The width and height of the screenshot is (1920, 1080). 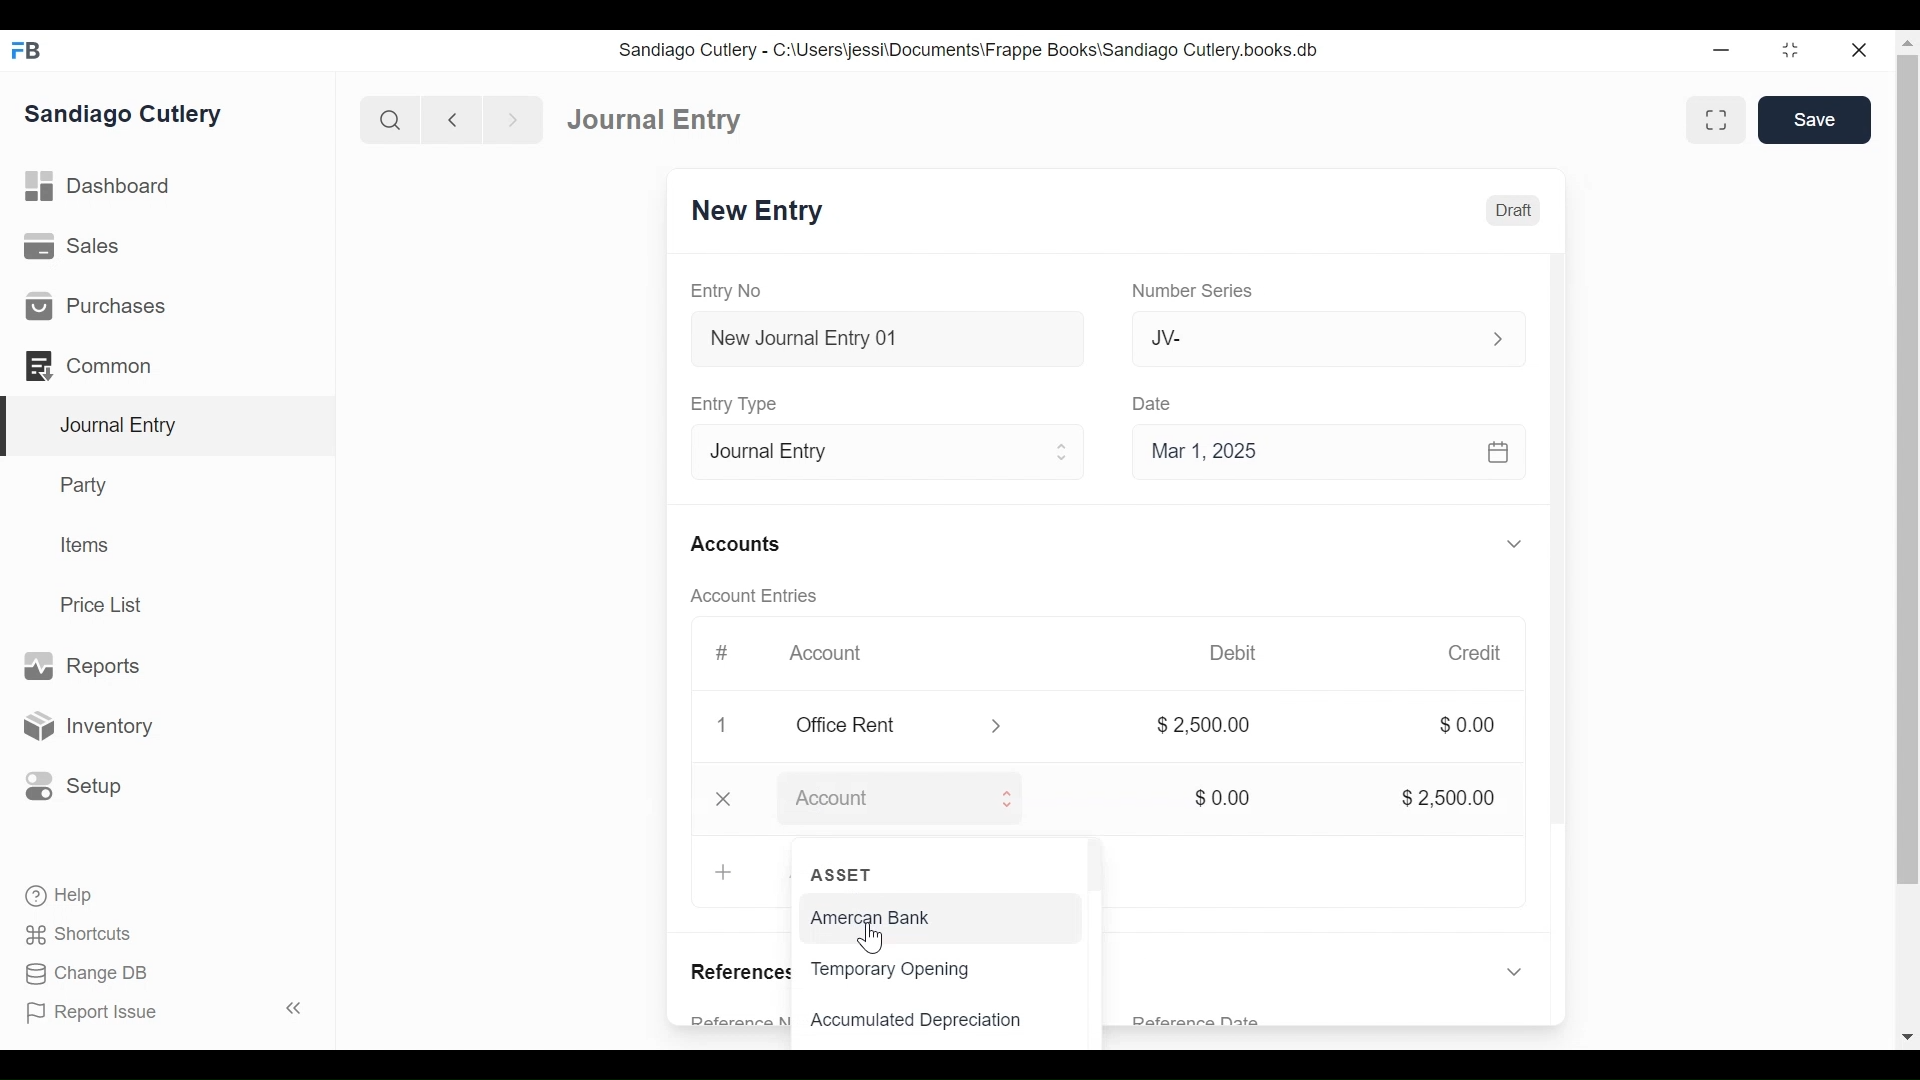 What do you see at coordinates (744, 1017) in the screenshot?
I see `Reference Number` at bounding box center [744, 1017].